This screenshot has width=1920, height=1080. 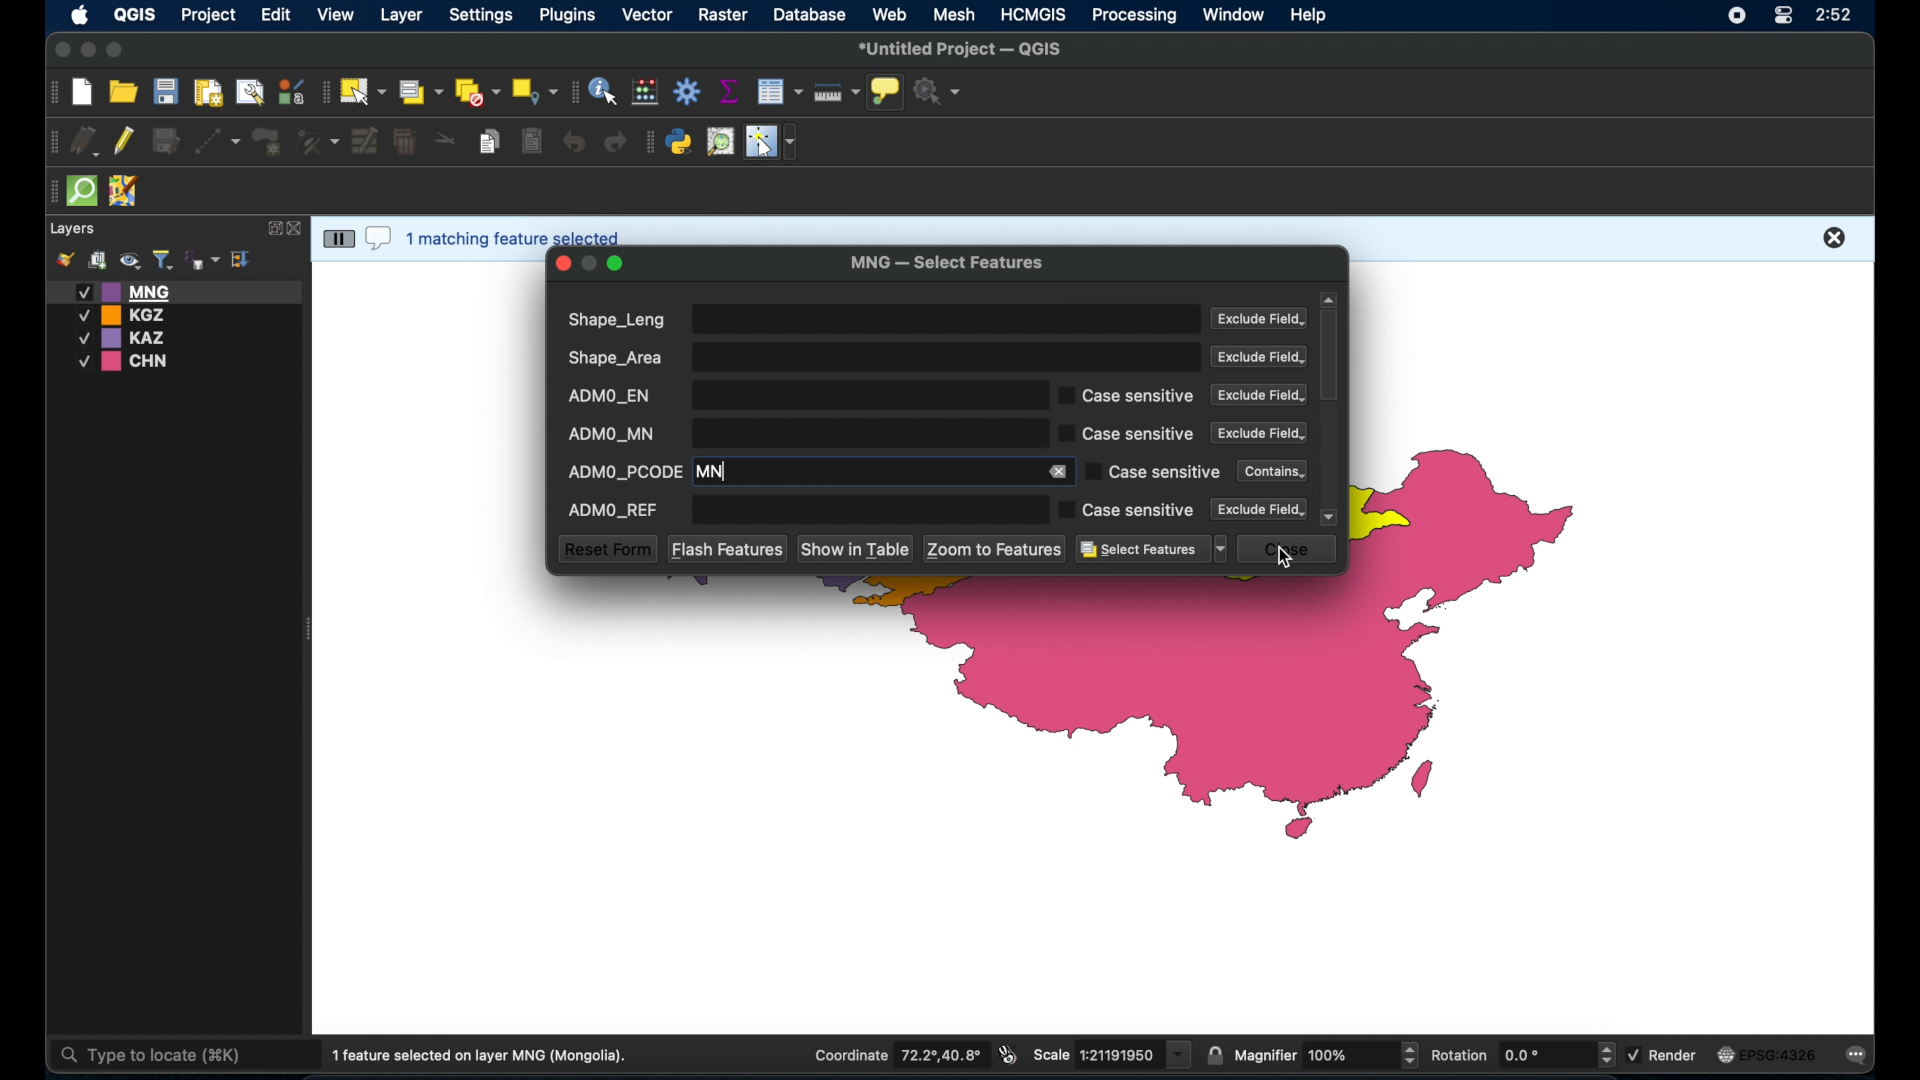 What do you see at coordinates (618, 265) in the screenshot?
I see `maximize` at bounding box center [618, 265].